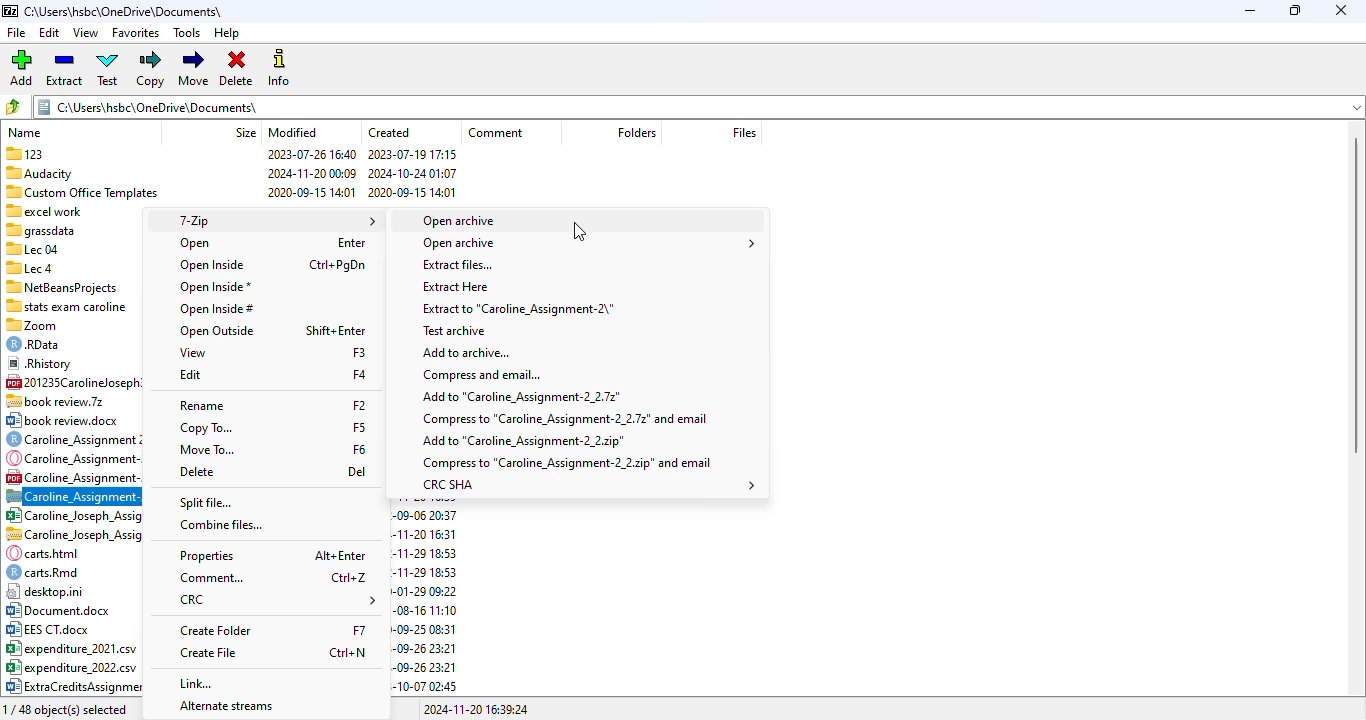 The width and height of the screenshot is (1366, 720). Describe the element at coordinates (213, 265) in the screenshot. I see `open inside` at that location.